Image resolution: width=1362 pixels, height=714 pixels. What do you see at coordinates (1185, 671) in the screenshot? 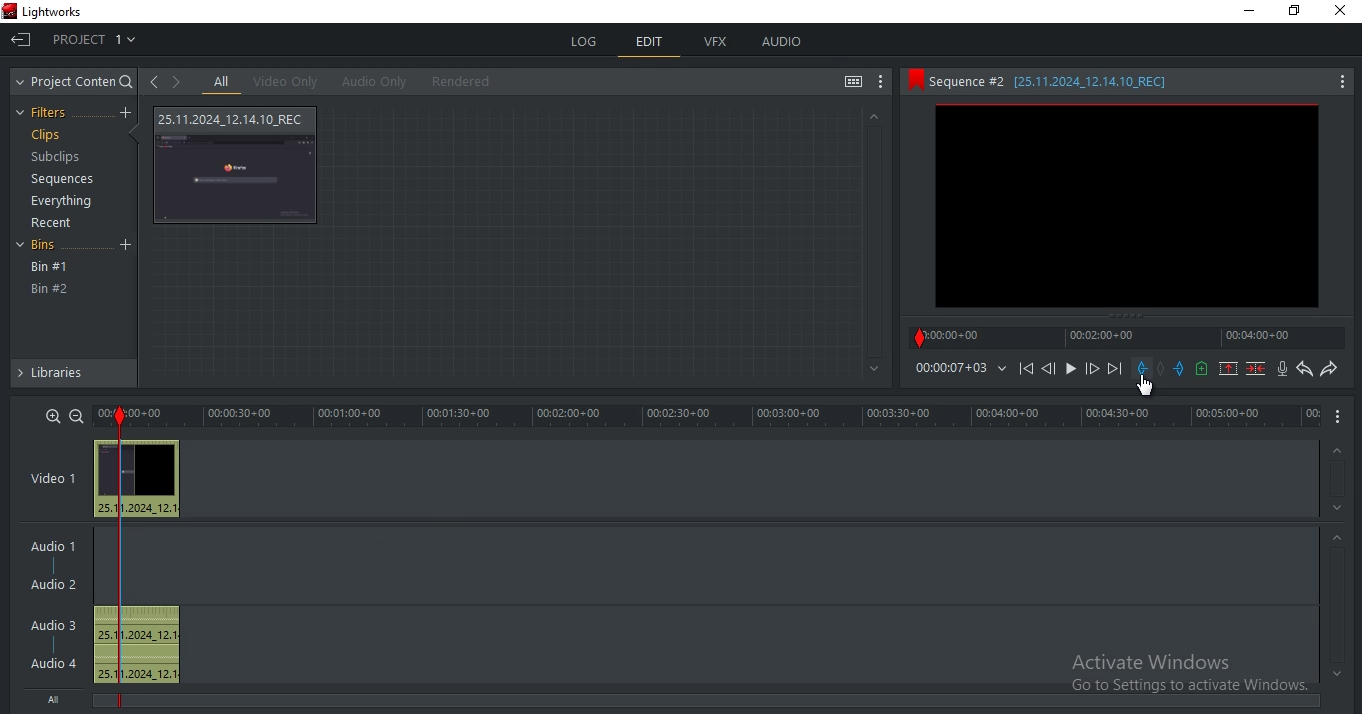
I see `Activate Window` at bounding box center [1185, 671].